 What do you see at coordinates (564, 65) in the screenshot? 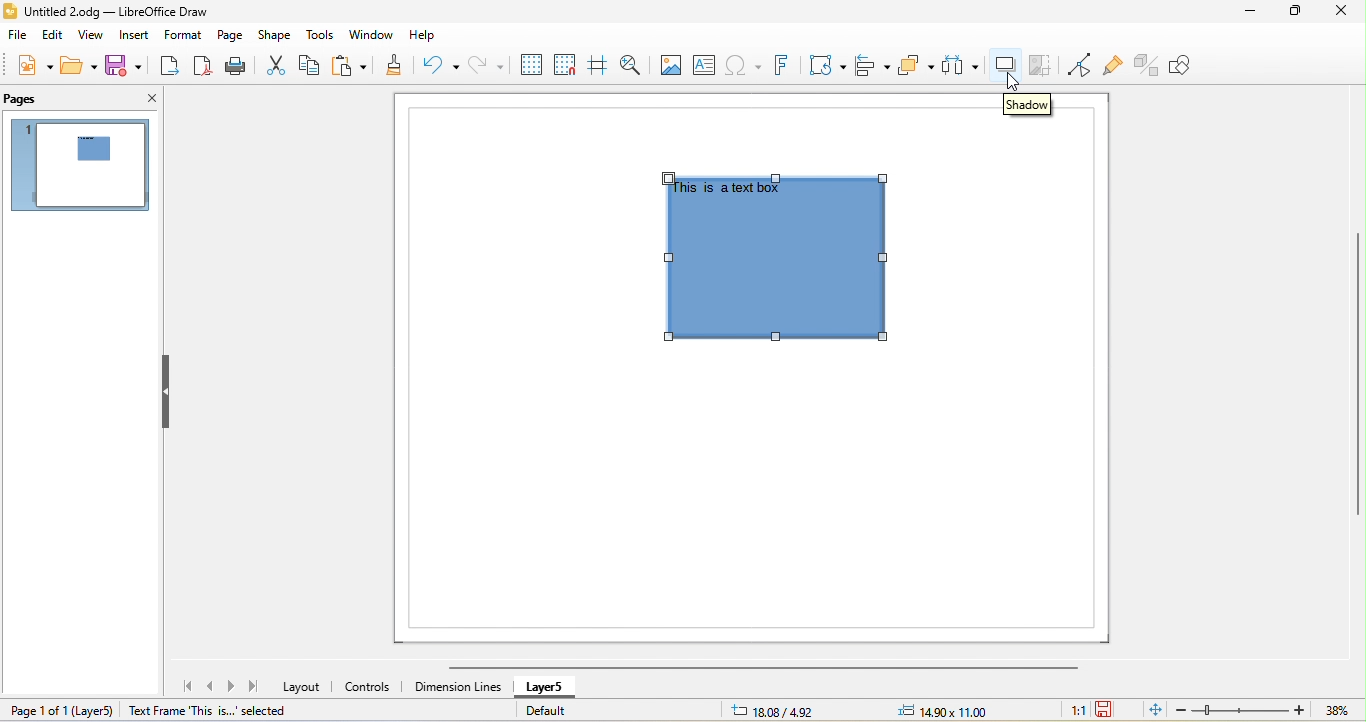
I see `snap to grid` at bounding box center [564, 65].